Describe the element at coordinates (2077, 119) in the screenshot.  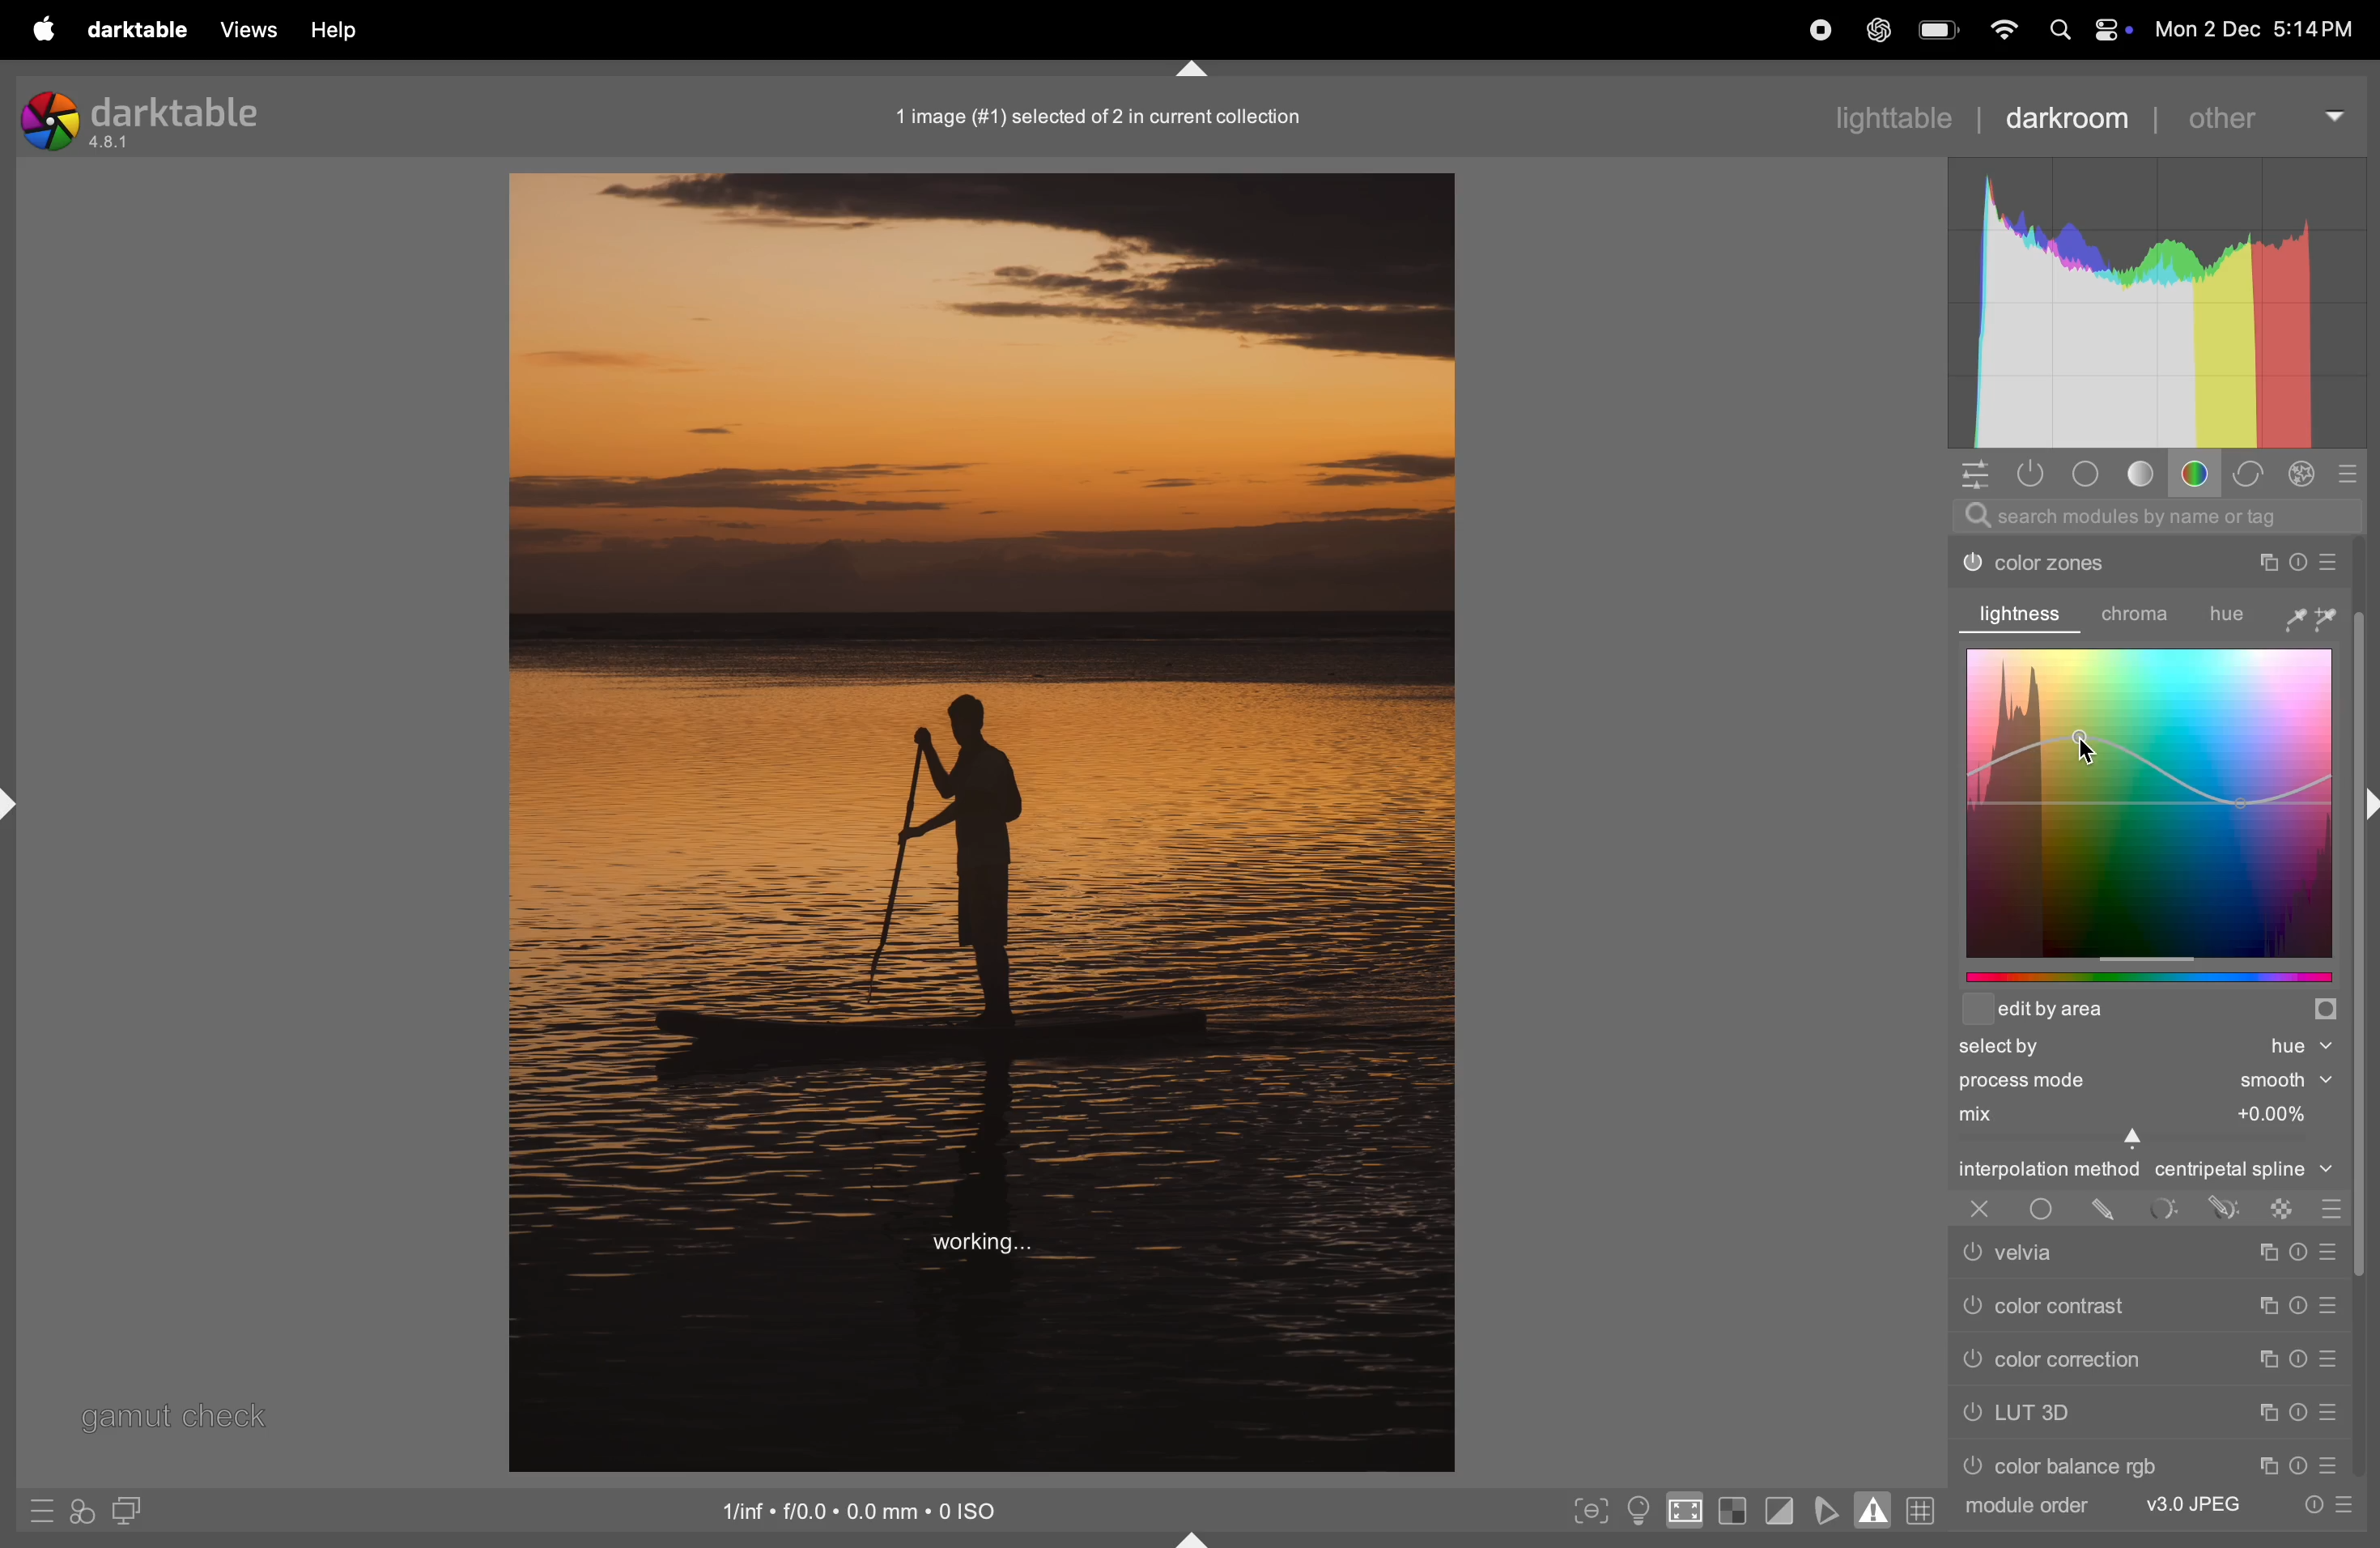
I see `darkroom` at that location.